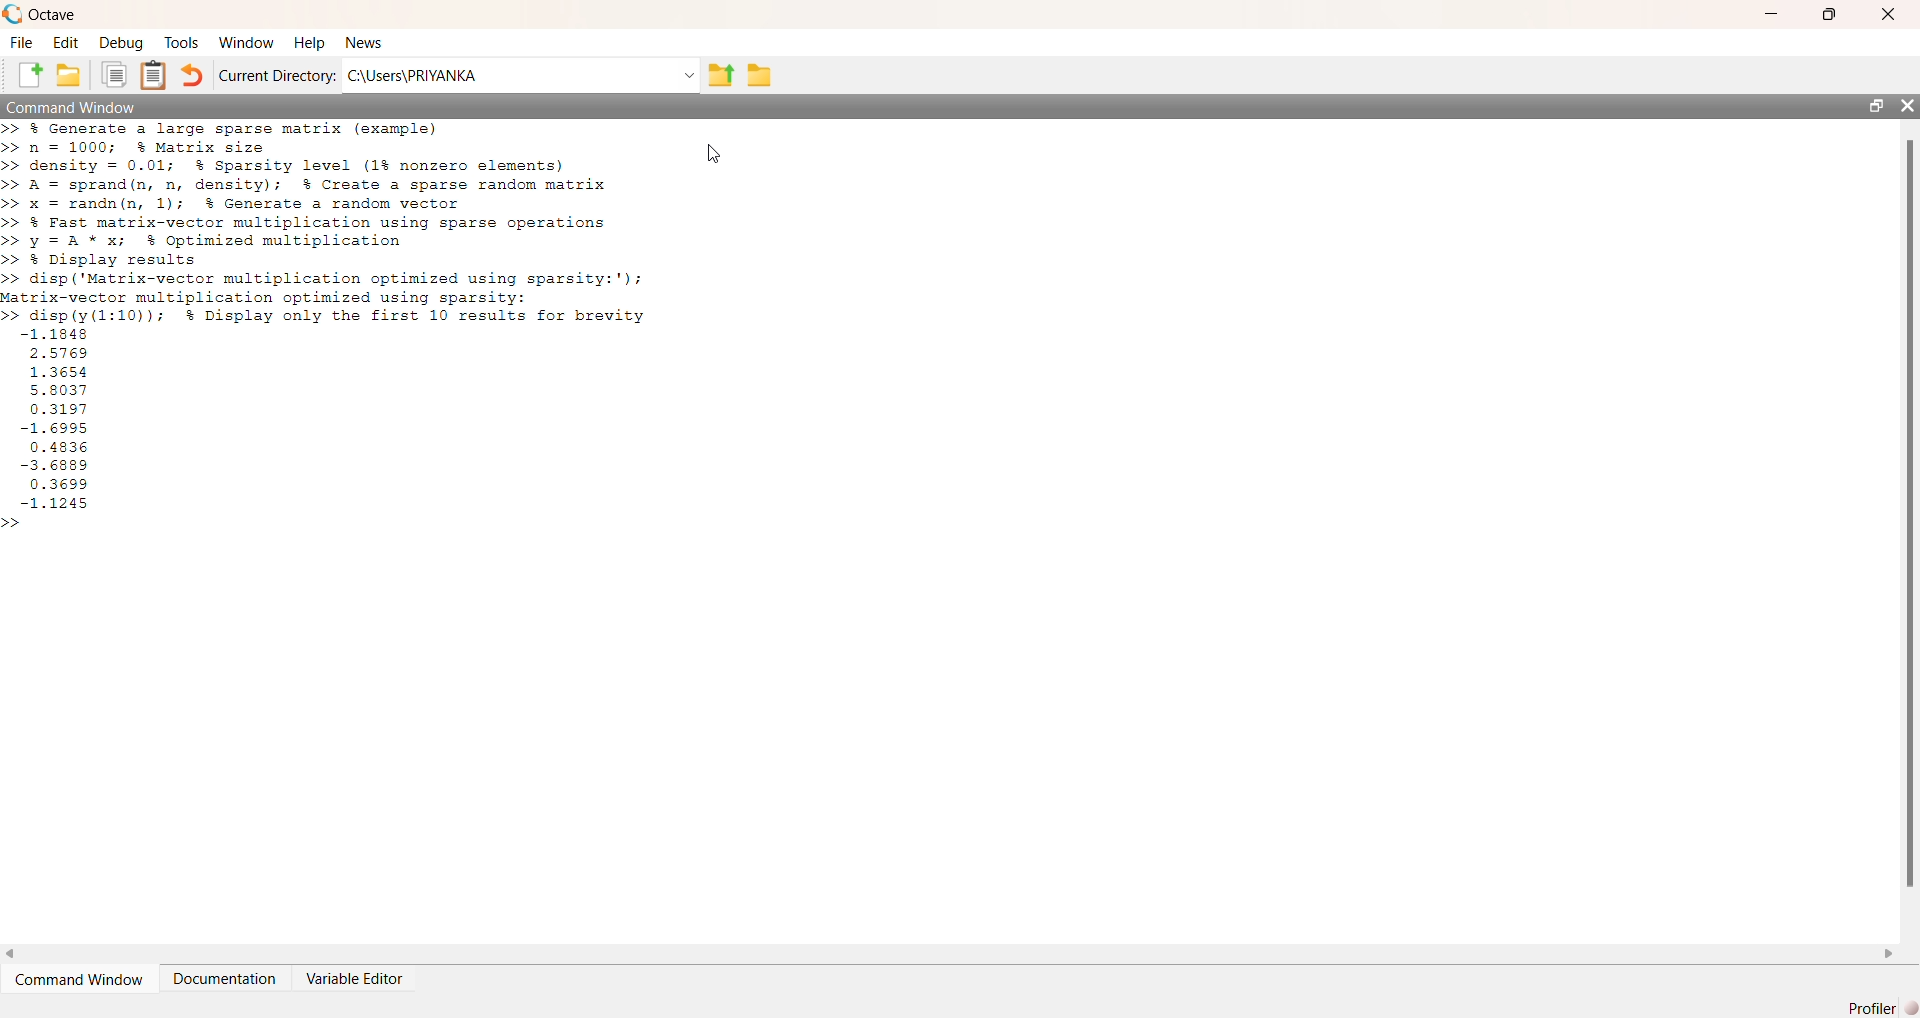  I want to click on logo, so click(12, 13).